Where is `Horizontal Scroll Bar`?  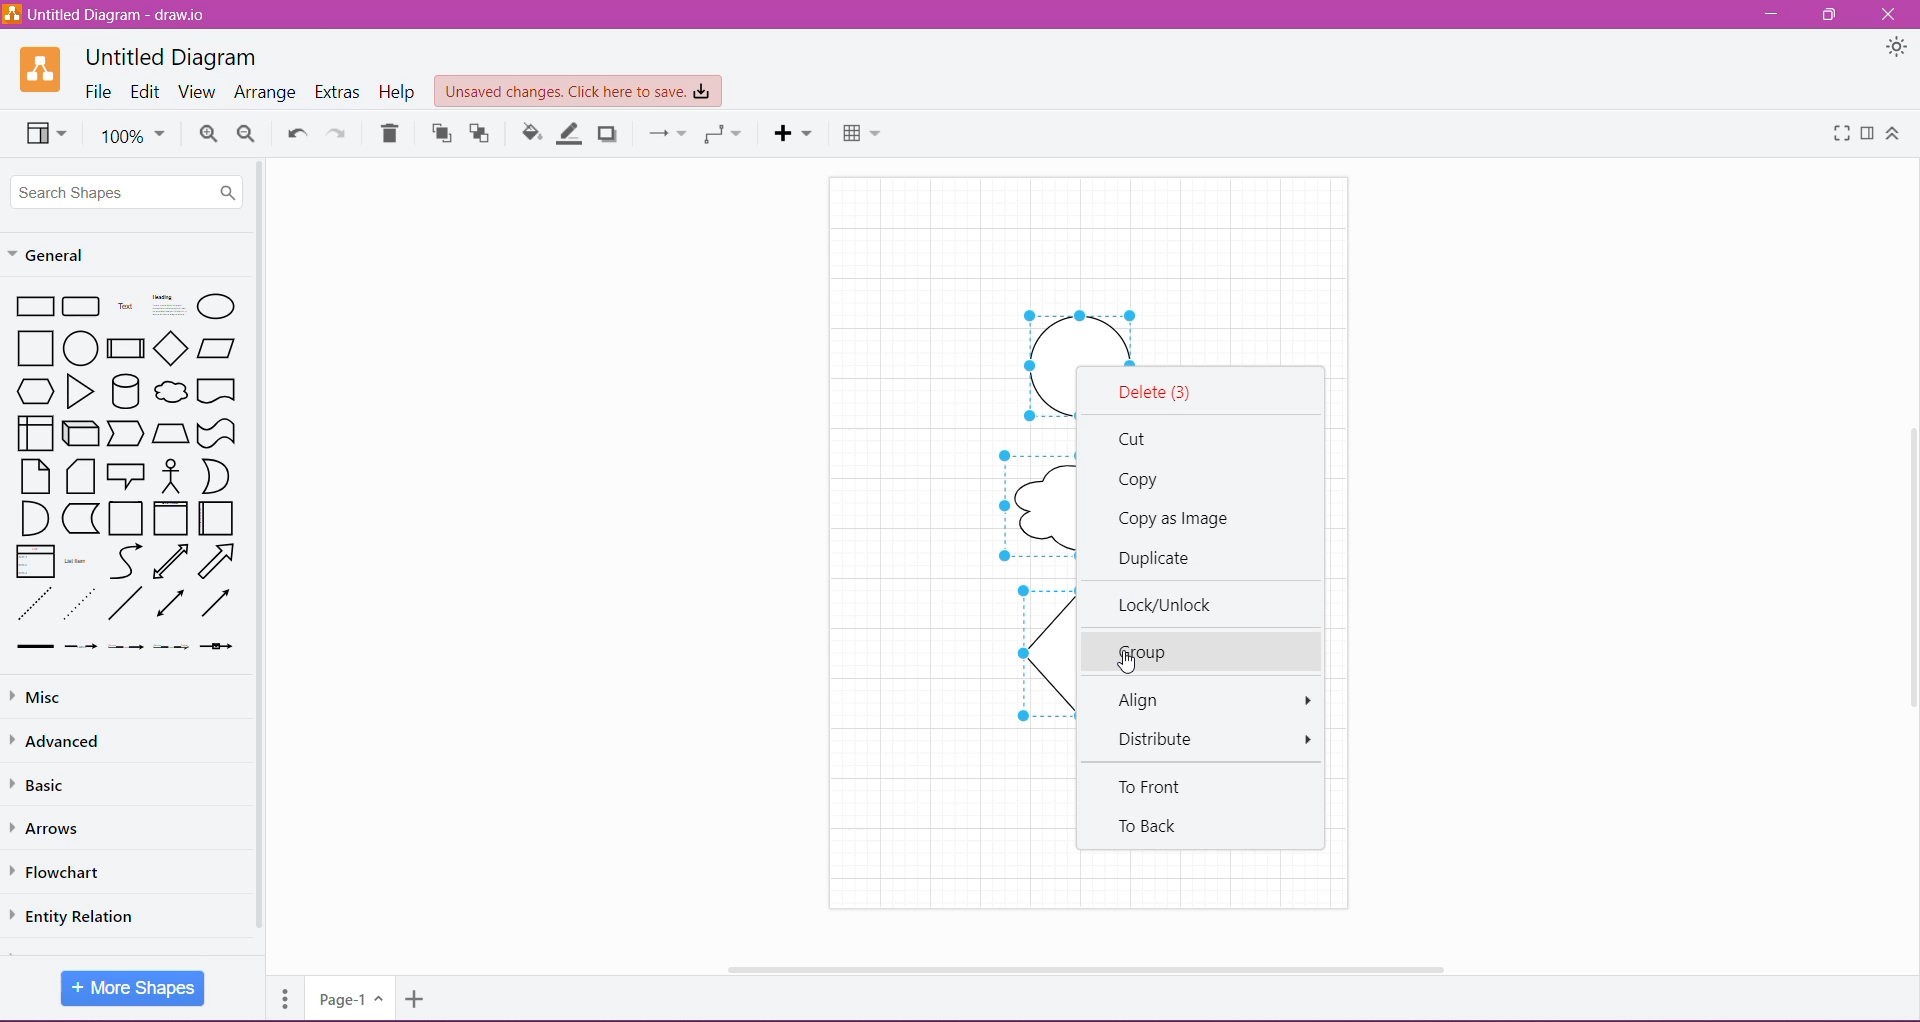 Horizontal Scroll Bar is located at coordinates (1080, 963).